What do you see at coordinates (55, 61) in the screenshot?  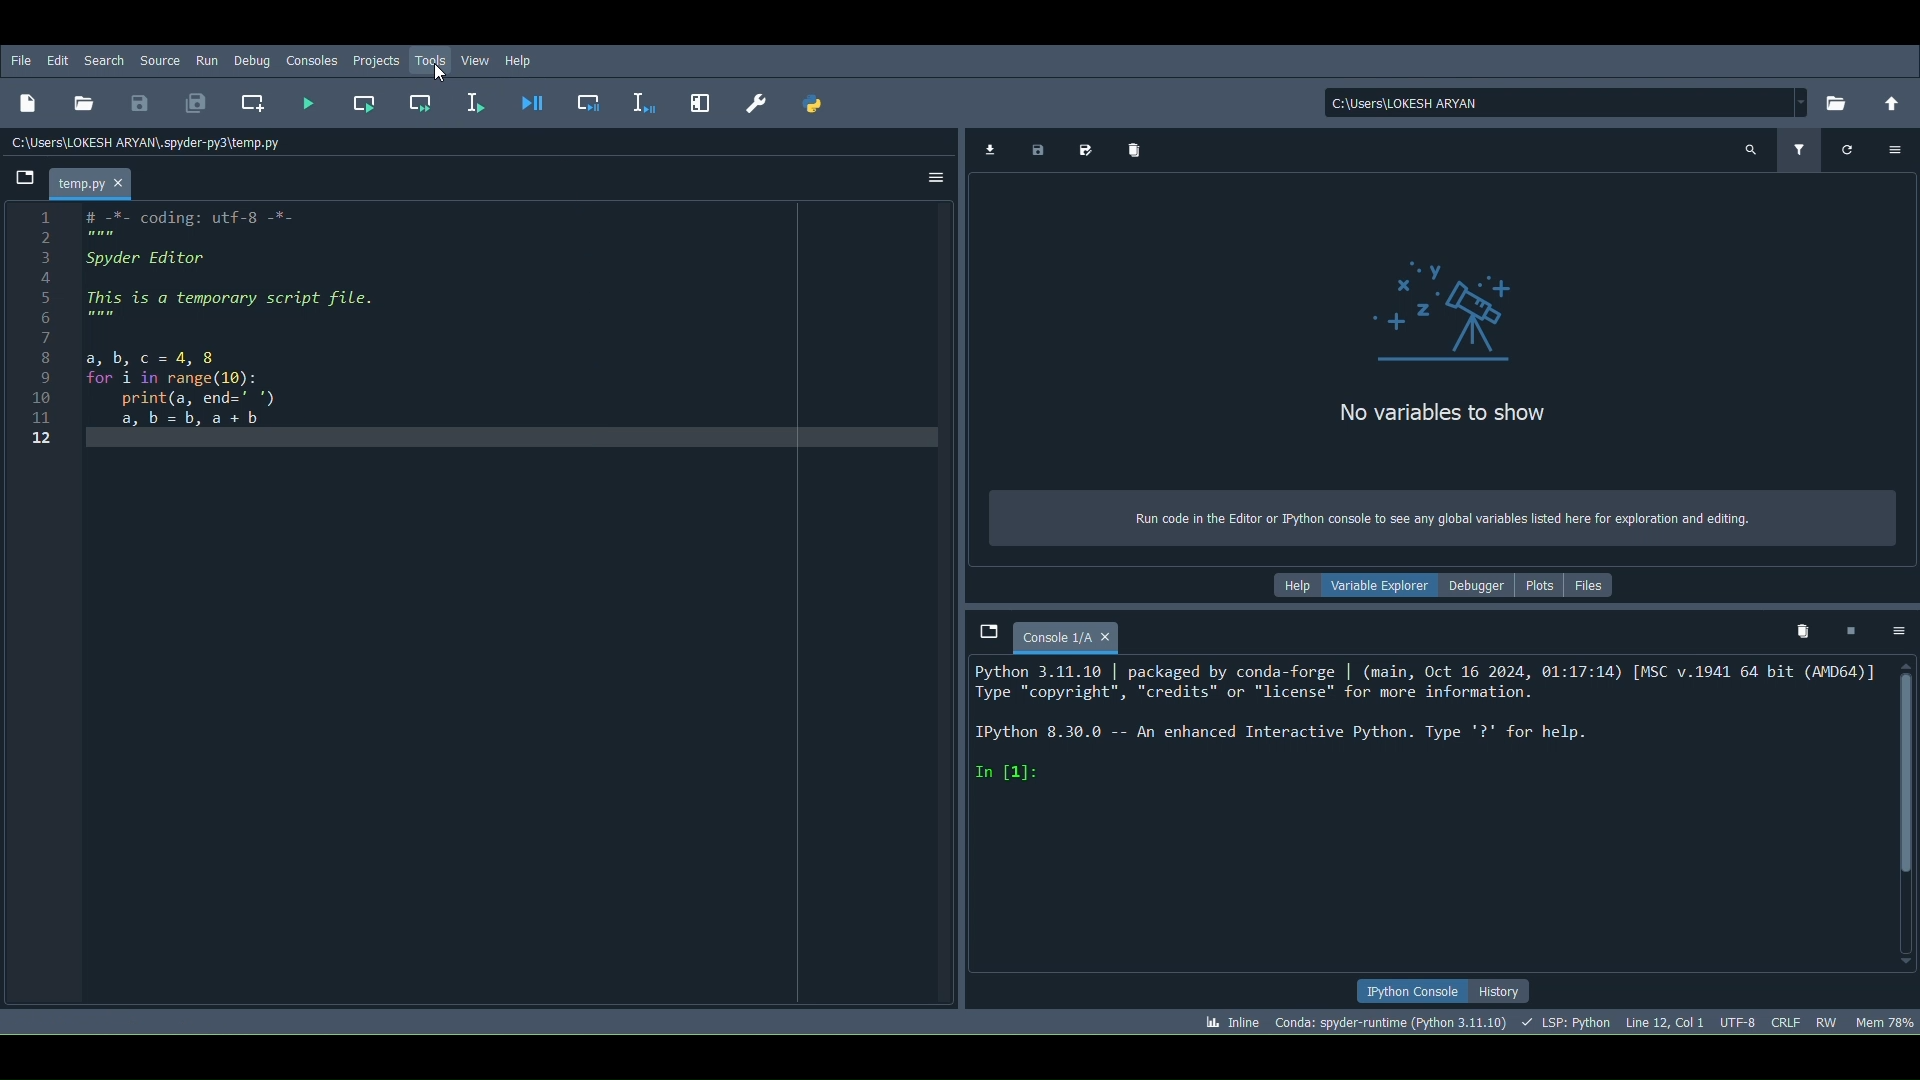 I see `Edit` at bounding box center [55, 61].